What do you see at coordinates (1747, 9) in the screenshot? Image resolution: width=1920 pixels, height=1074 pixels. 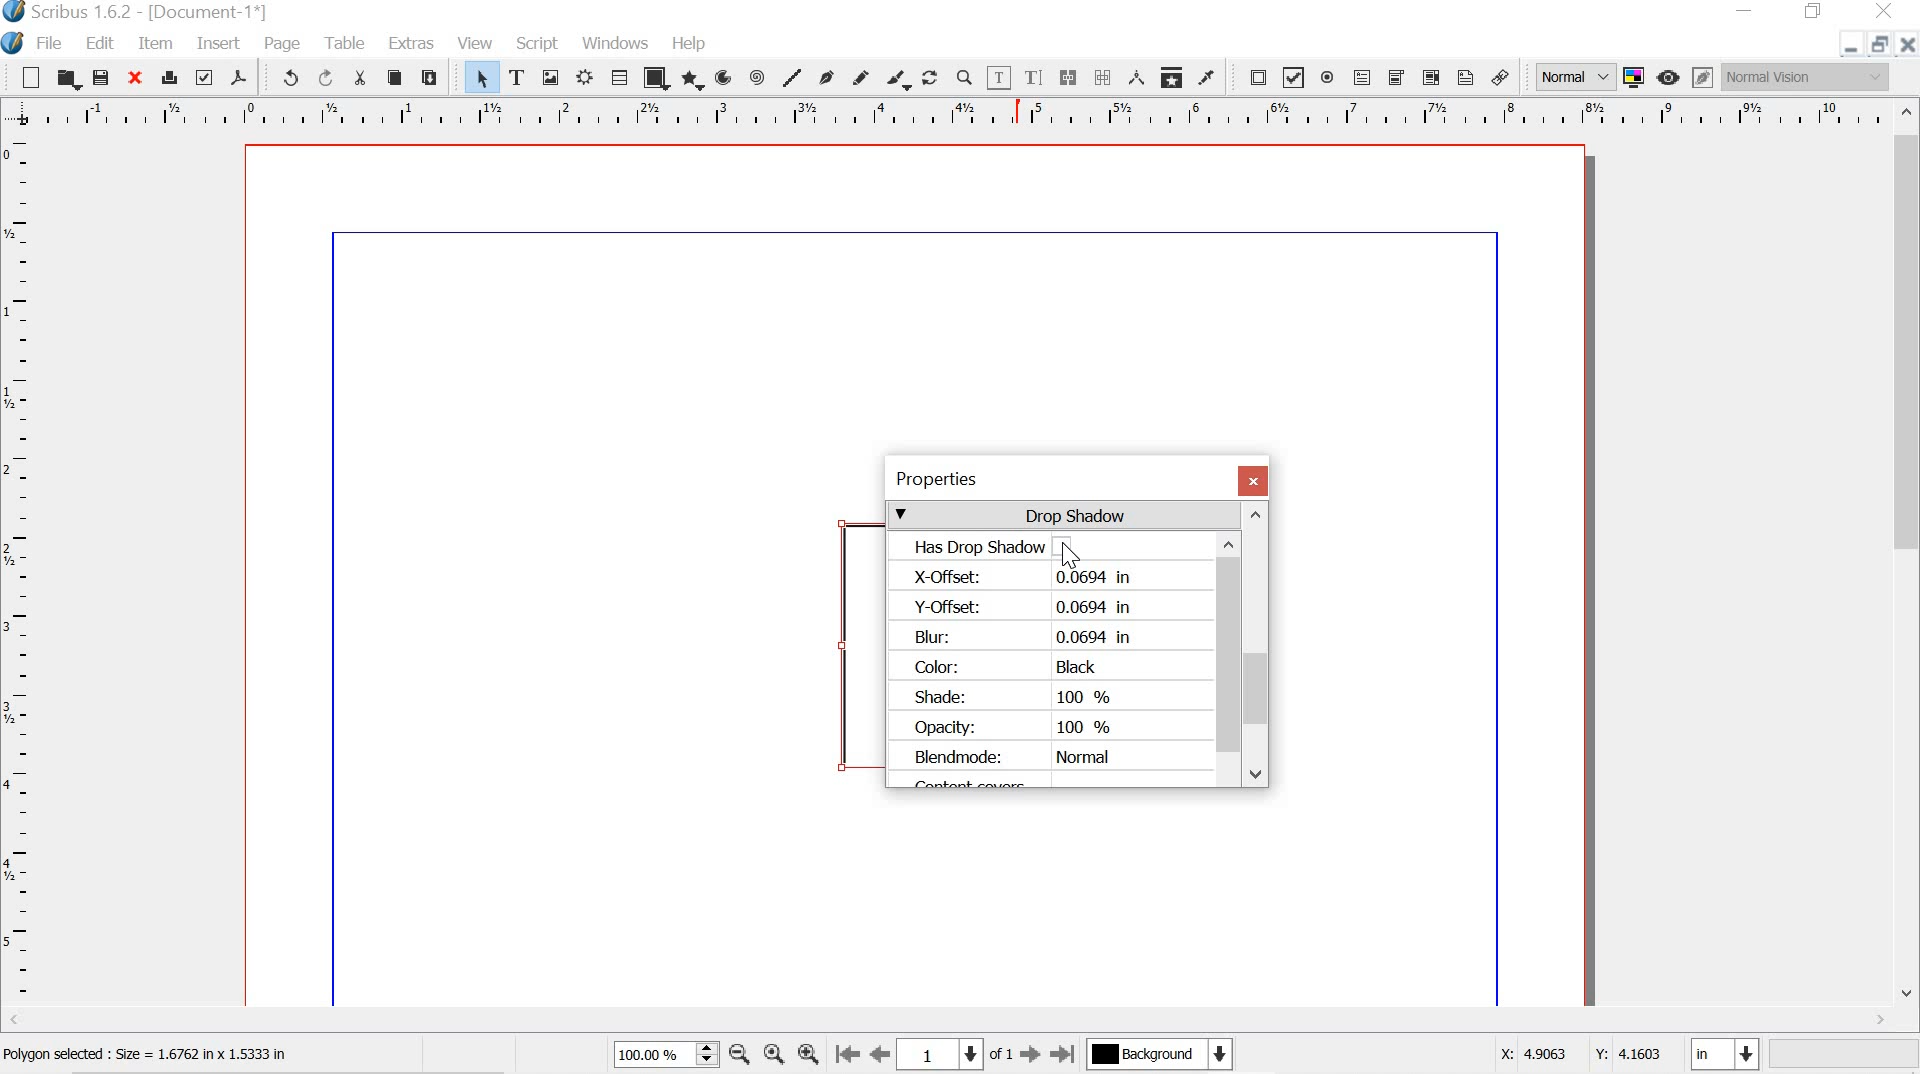 I see `MINIMIZE` at bounding box center [1747, 9].